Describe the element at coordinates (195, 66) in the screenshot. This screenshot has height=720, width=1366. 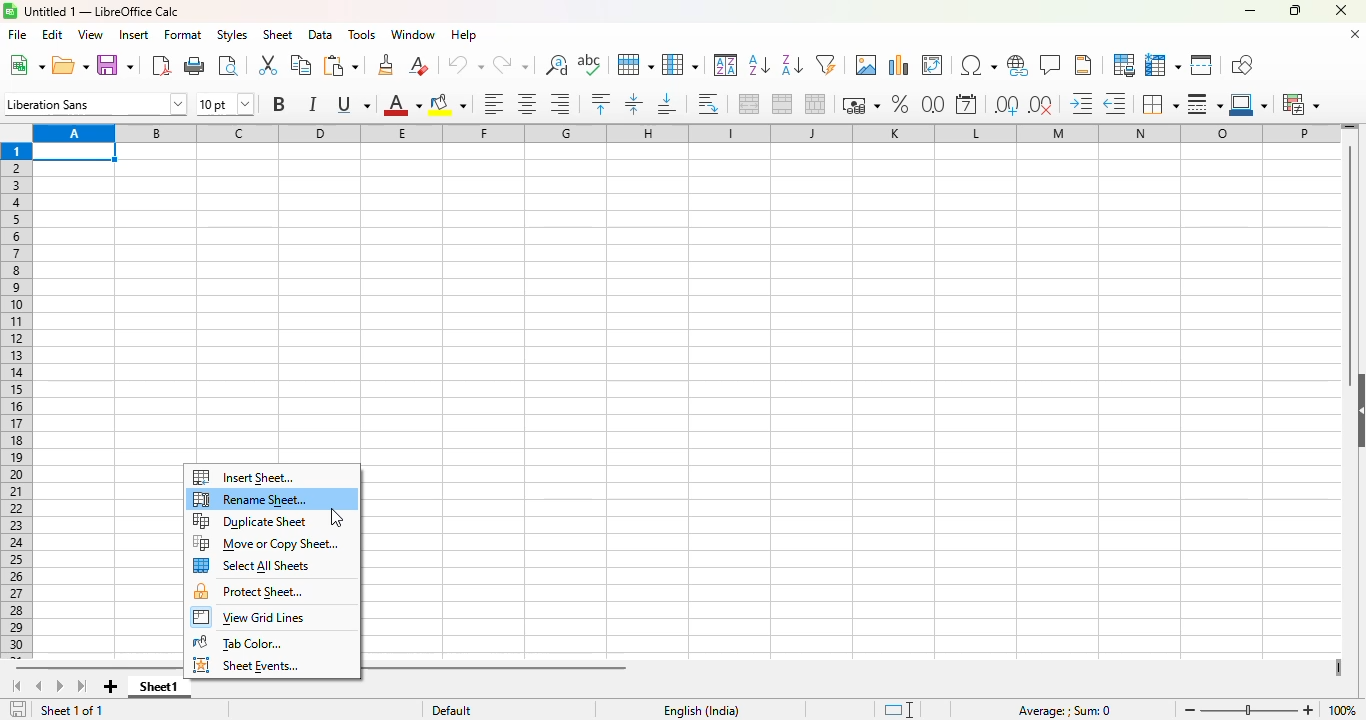
I see `print` at that location.